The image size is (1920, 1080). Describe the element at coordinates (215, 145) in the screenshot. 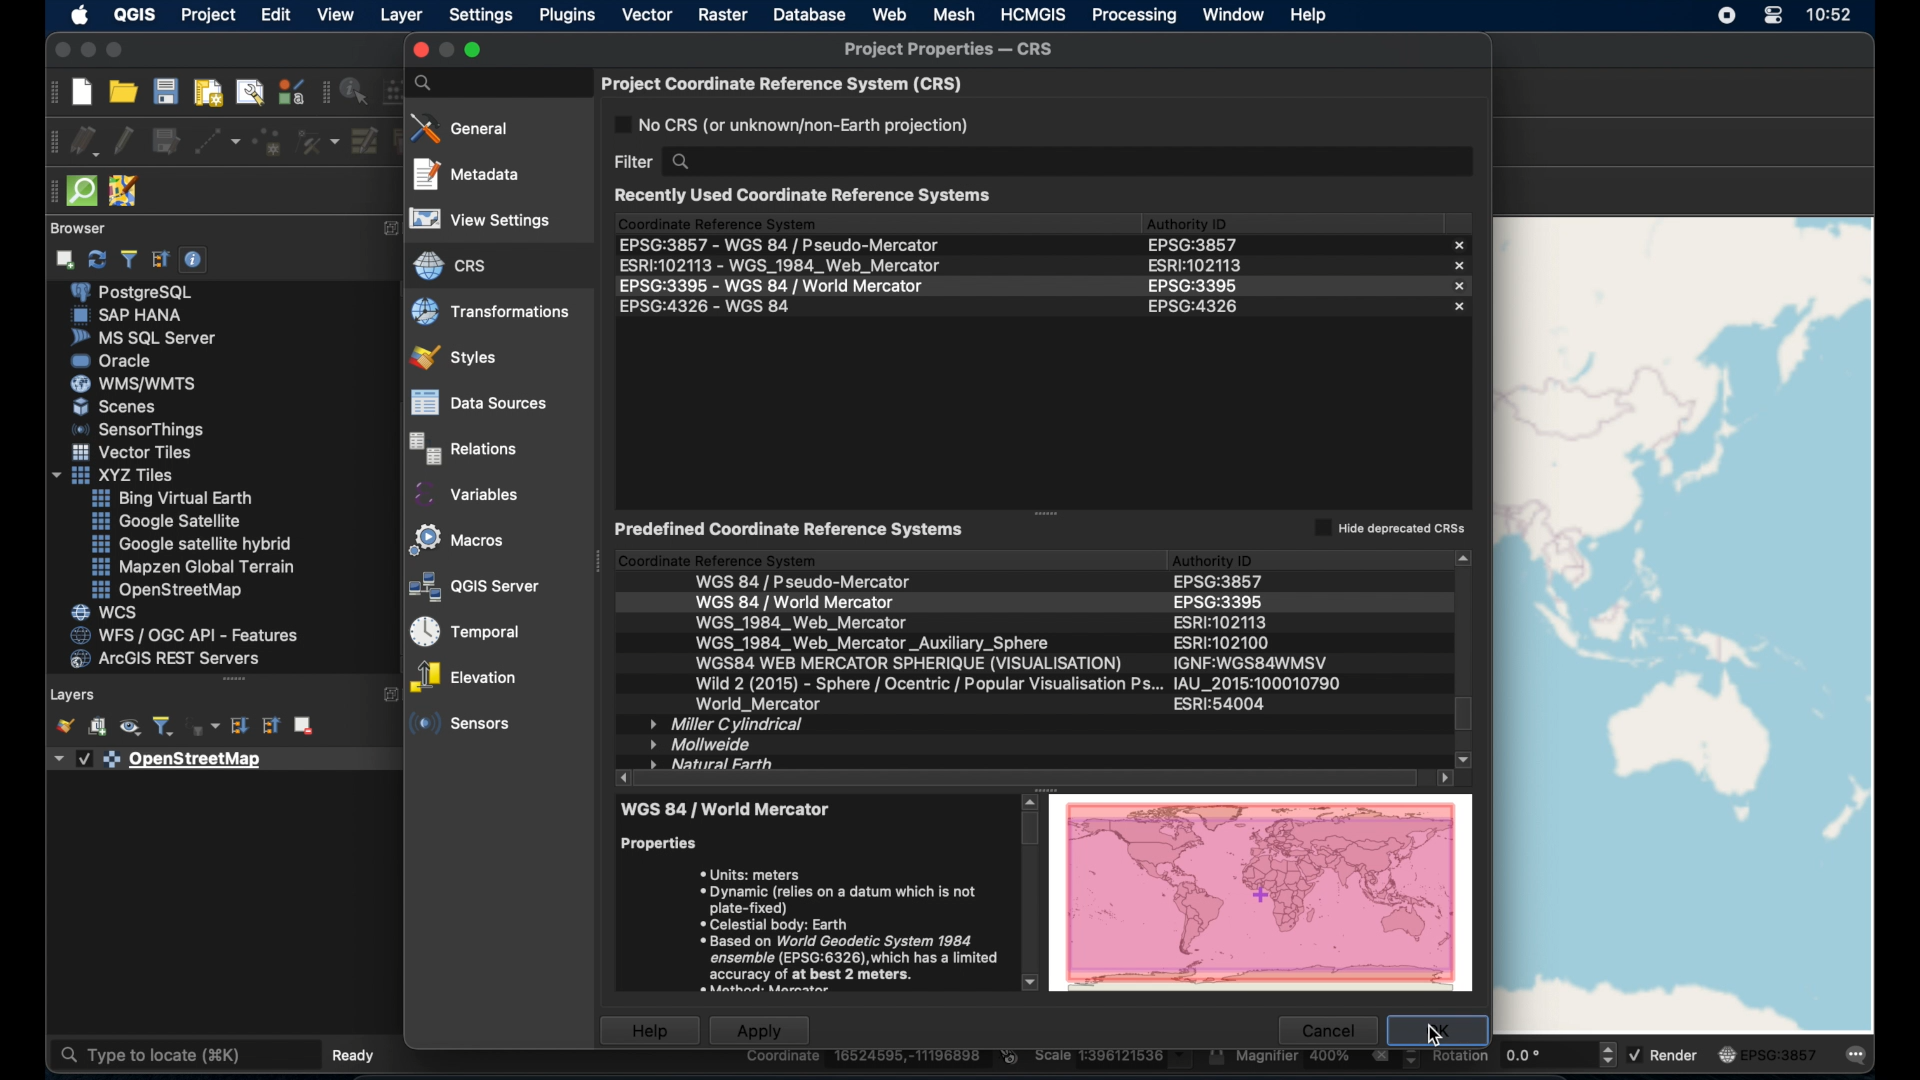

I see `digitize with segment` at that location.